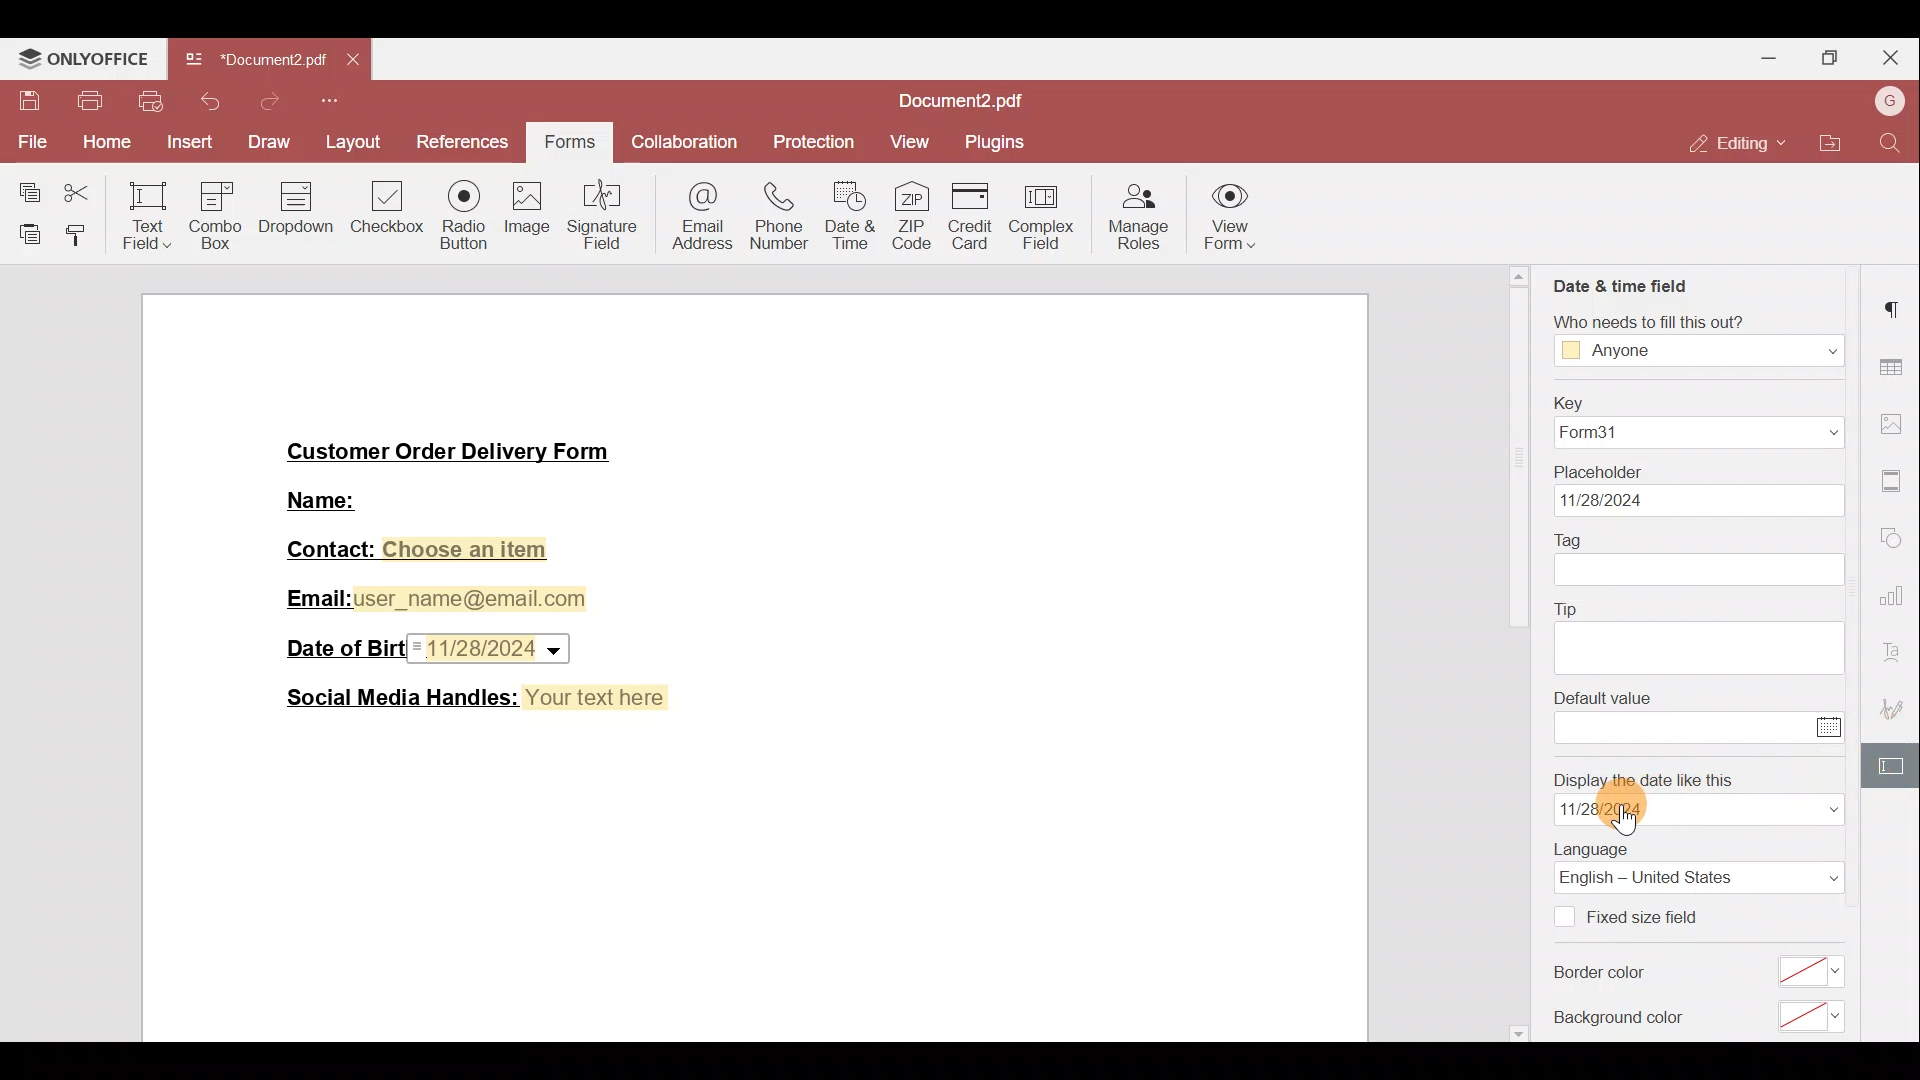 This screenshot has height=1080, width=1920. Describe the element at coordinates (80, 232) in the screenshot. I see `Copy style` at that location.